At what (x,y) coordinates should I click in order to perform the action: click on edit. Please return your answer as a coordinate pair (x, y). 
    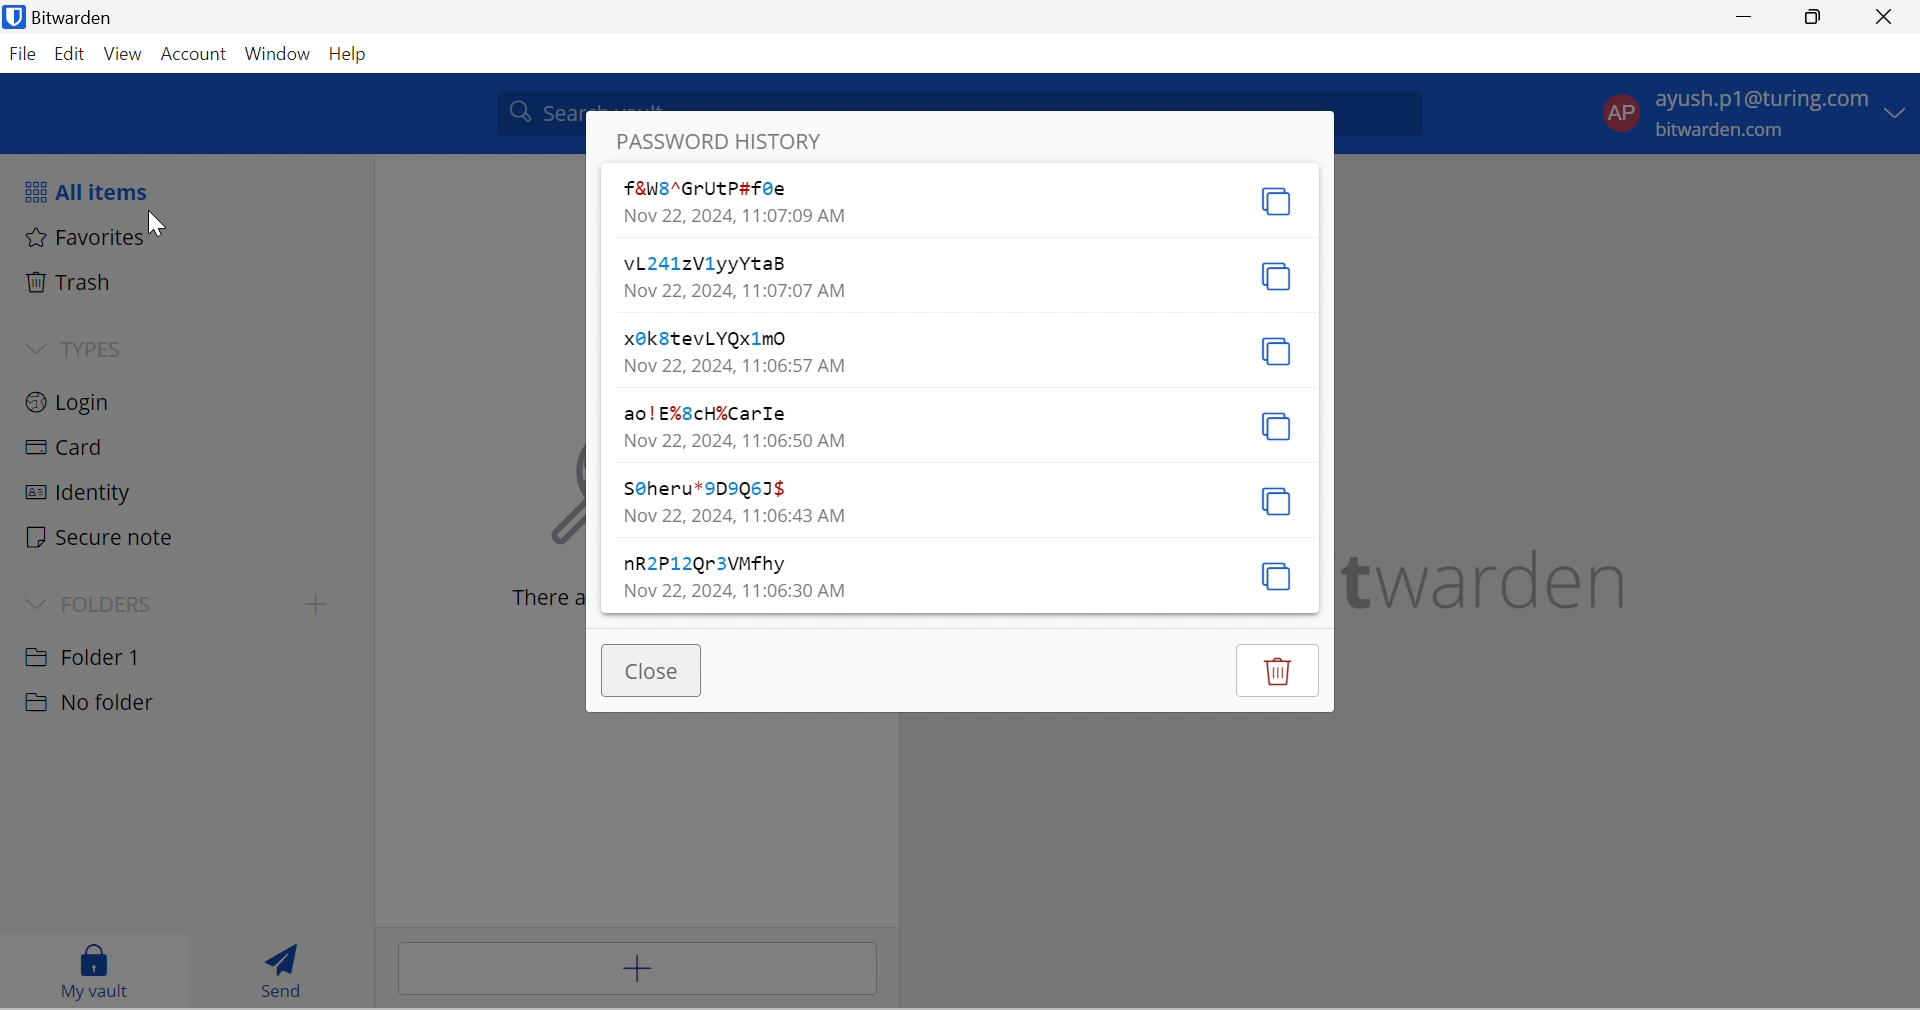
    Looking at the image, I should click on (68, 56).